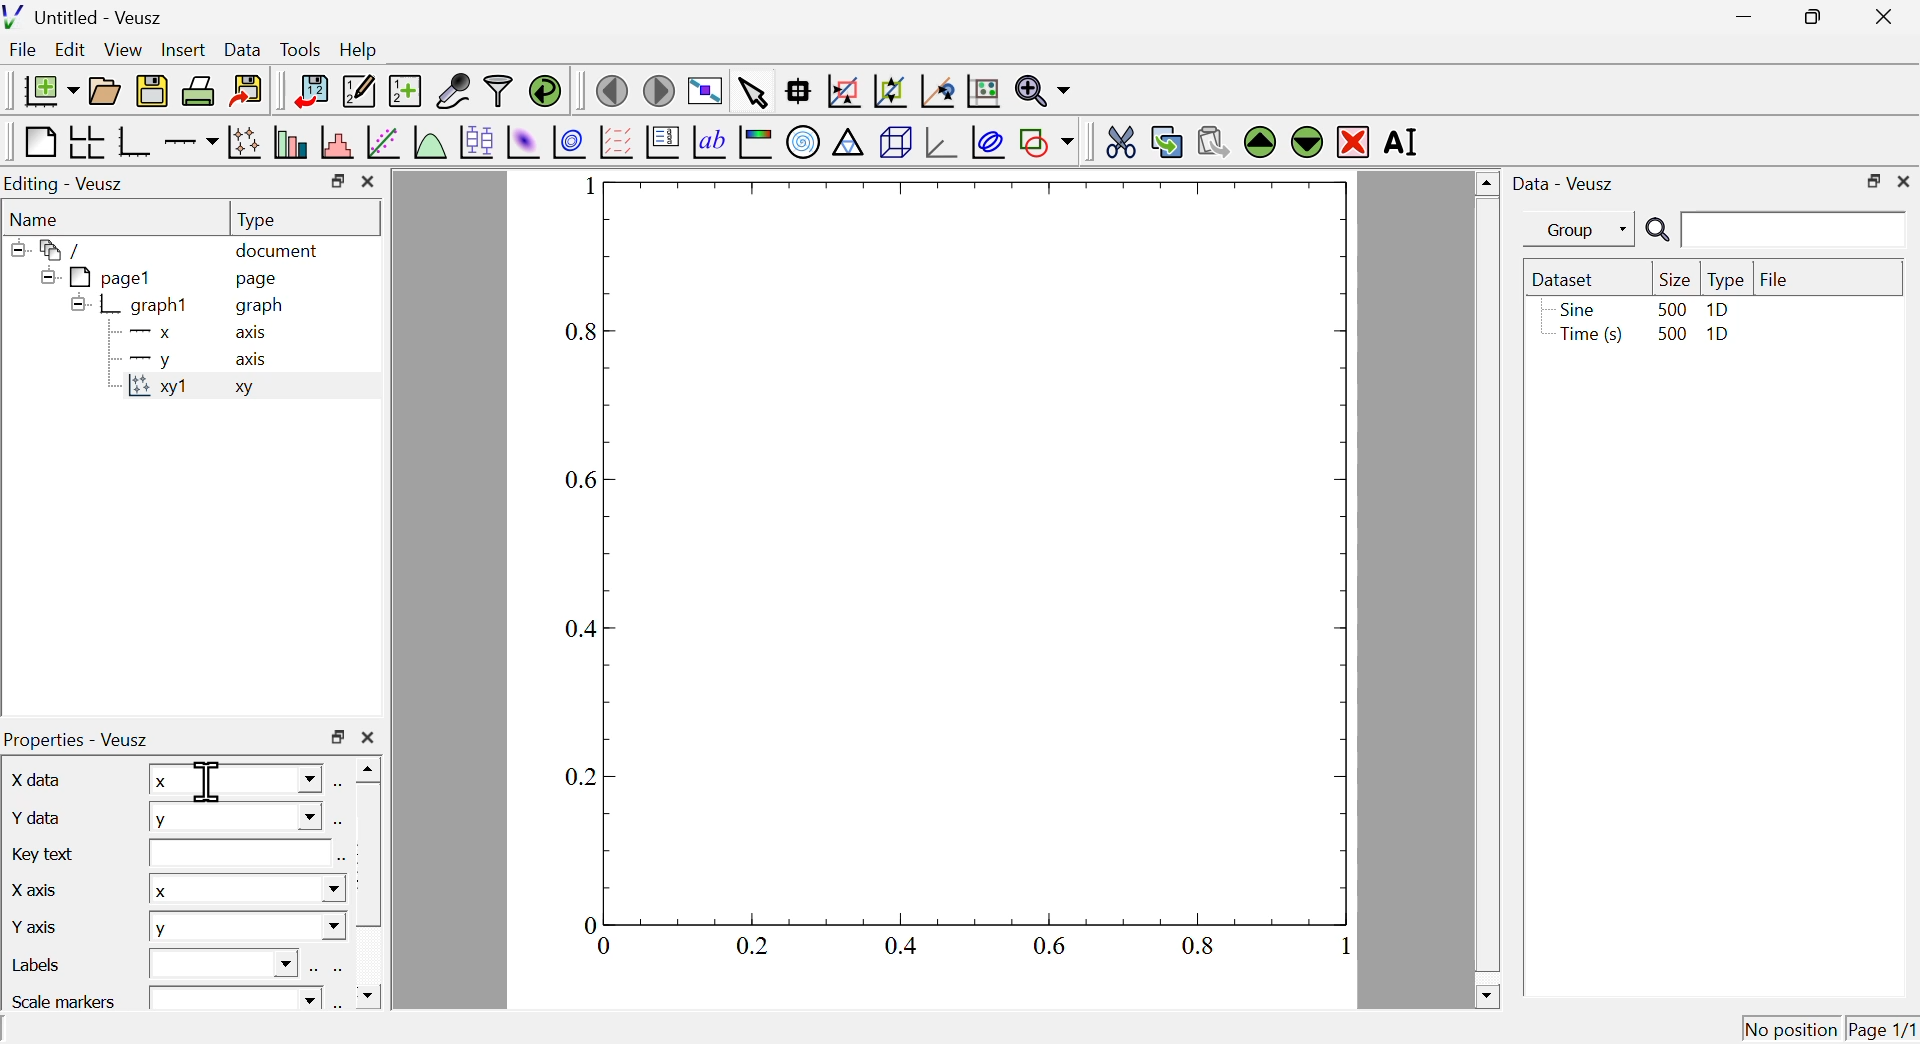 Image resolution: width=1920 pixels, height=1044 pixels. I want to click on move to the previous page, so click(611, 89).